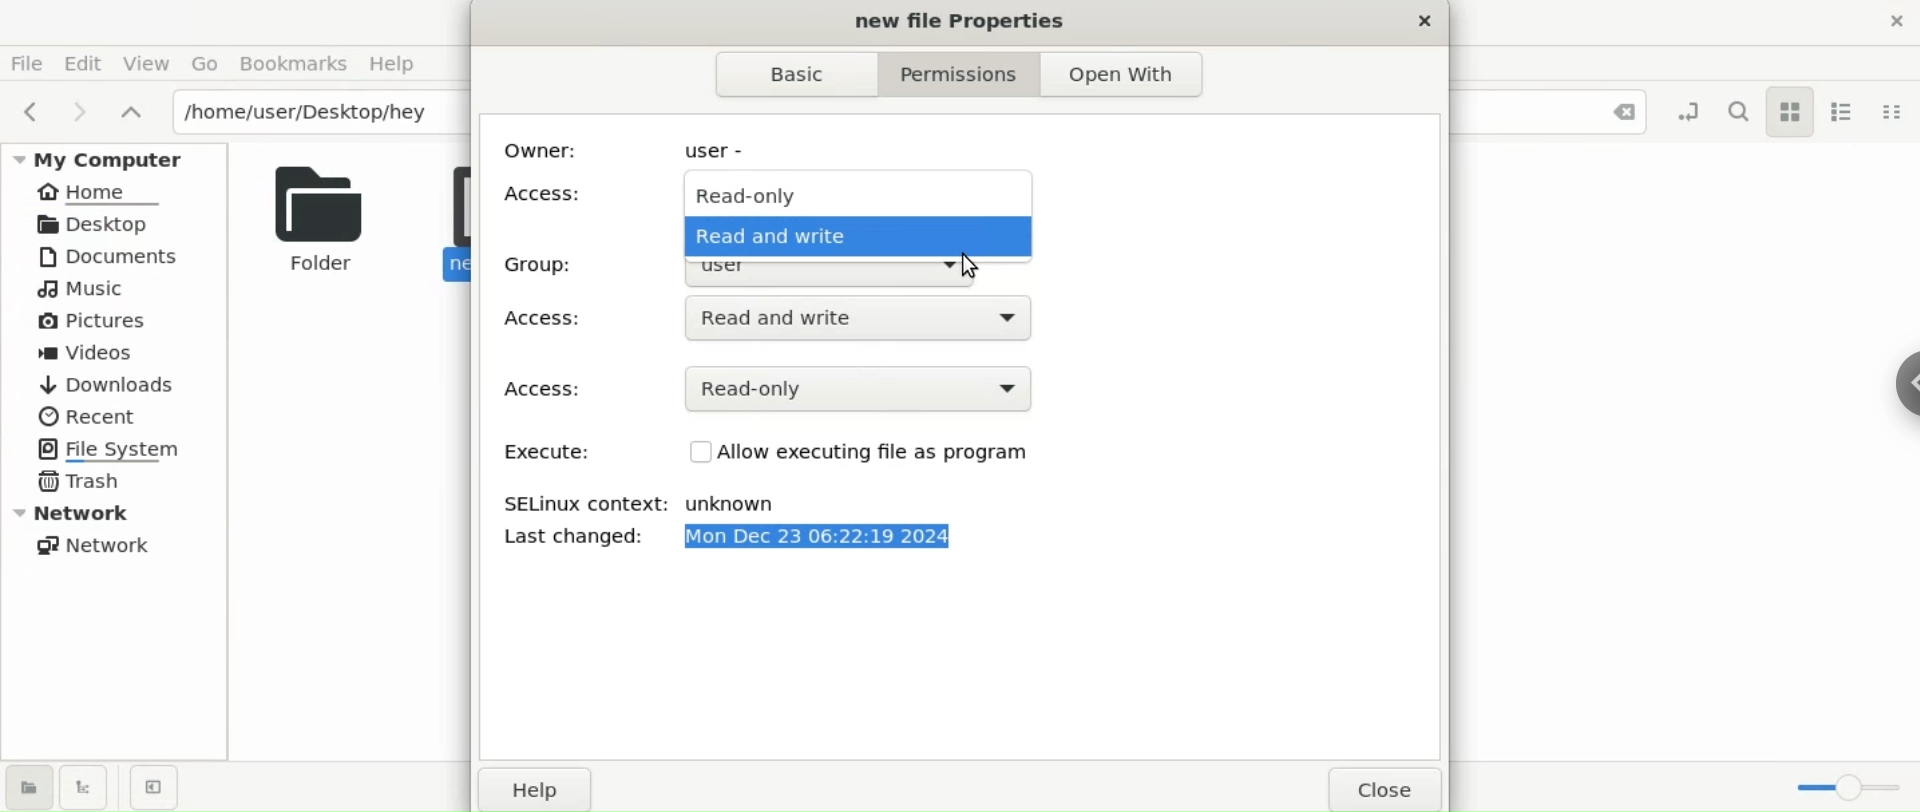 This screenshot has width=1920, height=812. I want to click on help, so click(539, 789).